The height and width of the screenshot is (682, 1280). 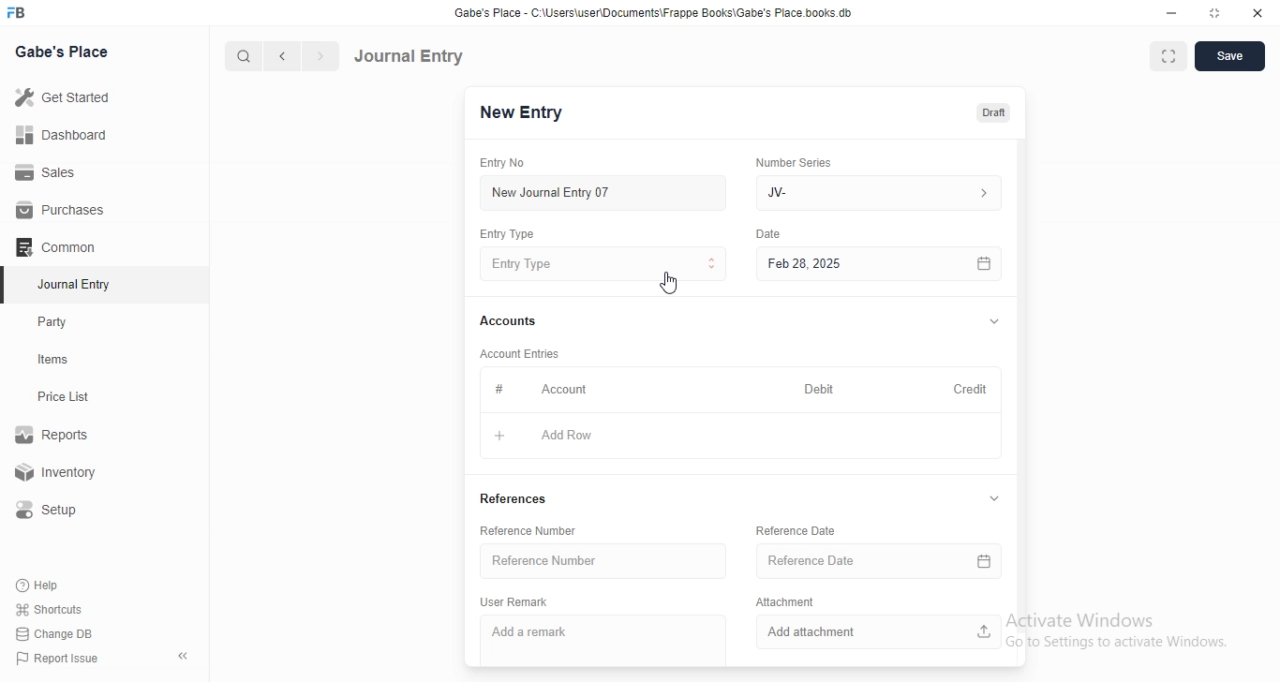 I want to click on ‘Report Issue, so click(x=55, y=658).